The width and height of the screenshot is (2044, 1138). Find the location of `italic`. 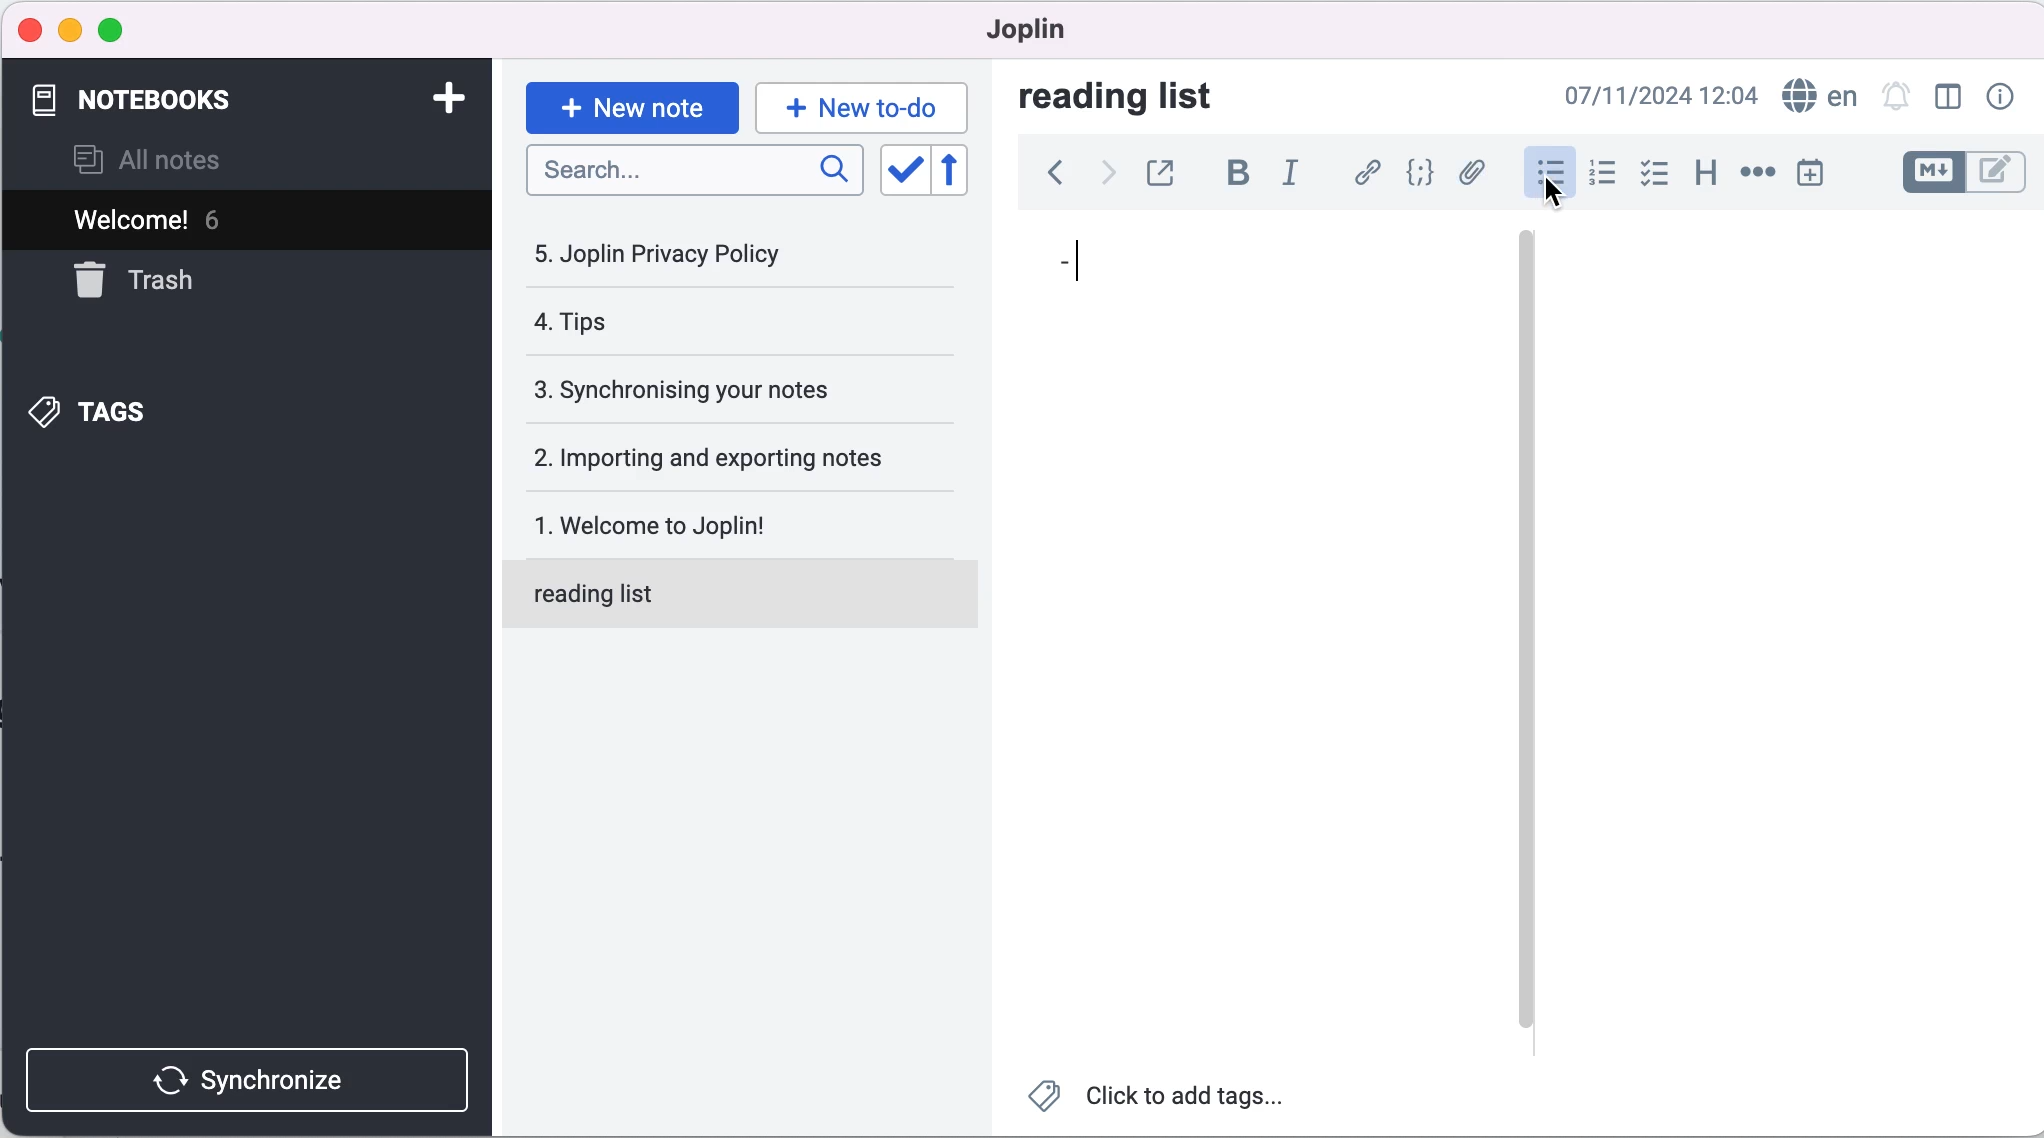

italic is located at coordinates (1295, 172).